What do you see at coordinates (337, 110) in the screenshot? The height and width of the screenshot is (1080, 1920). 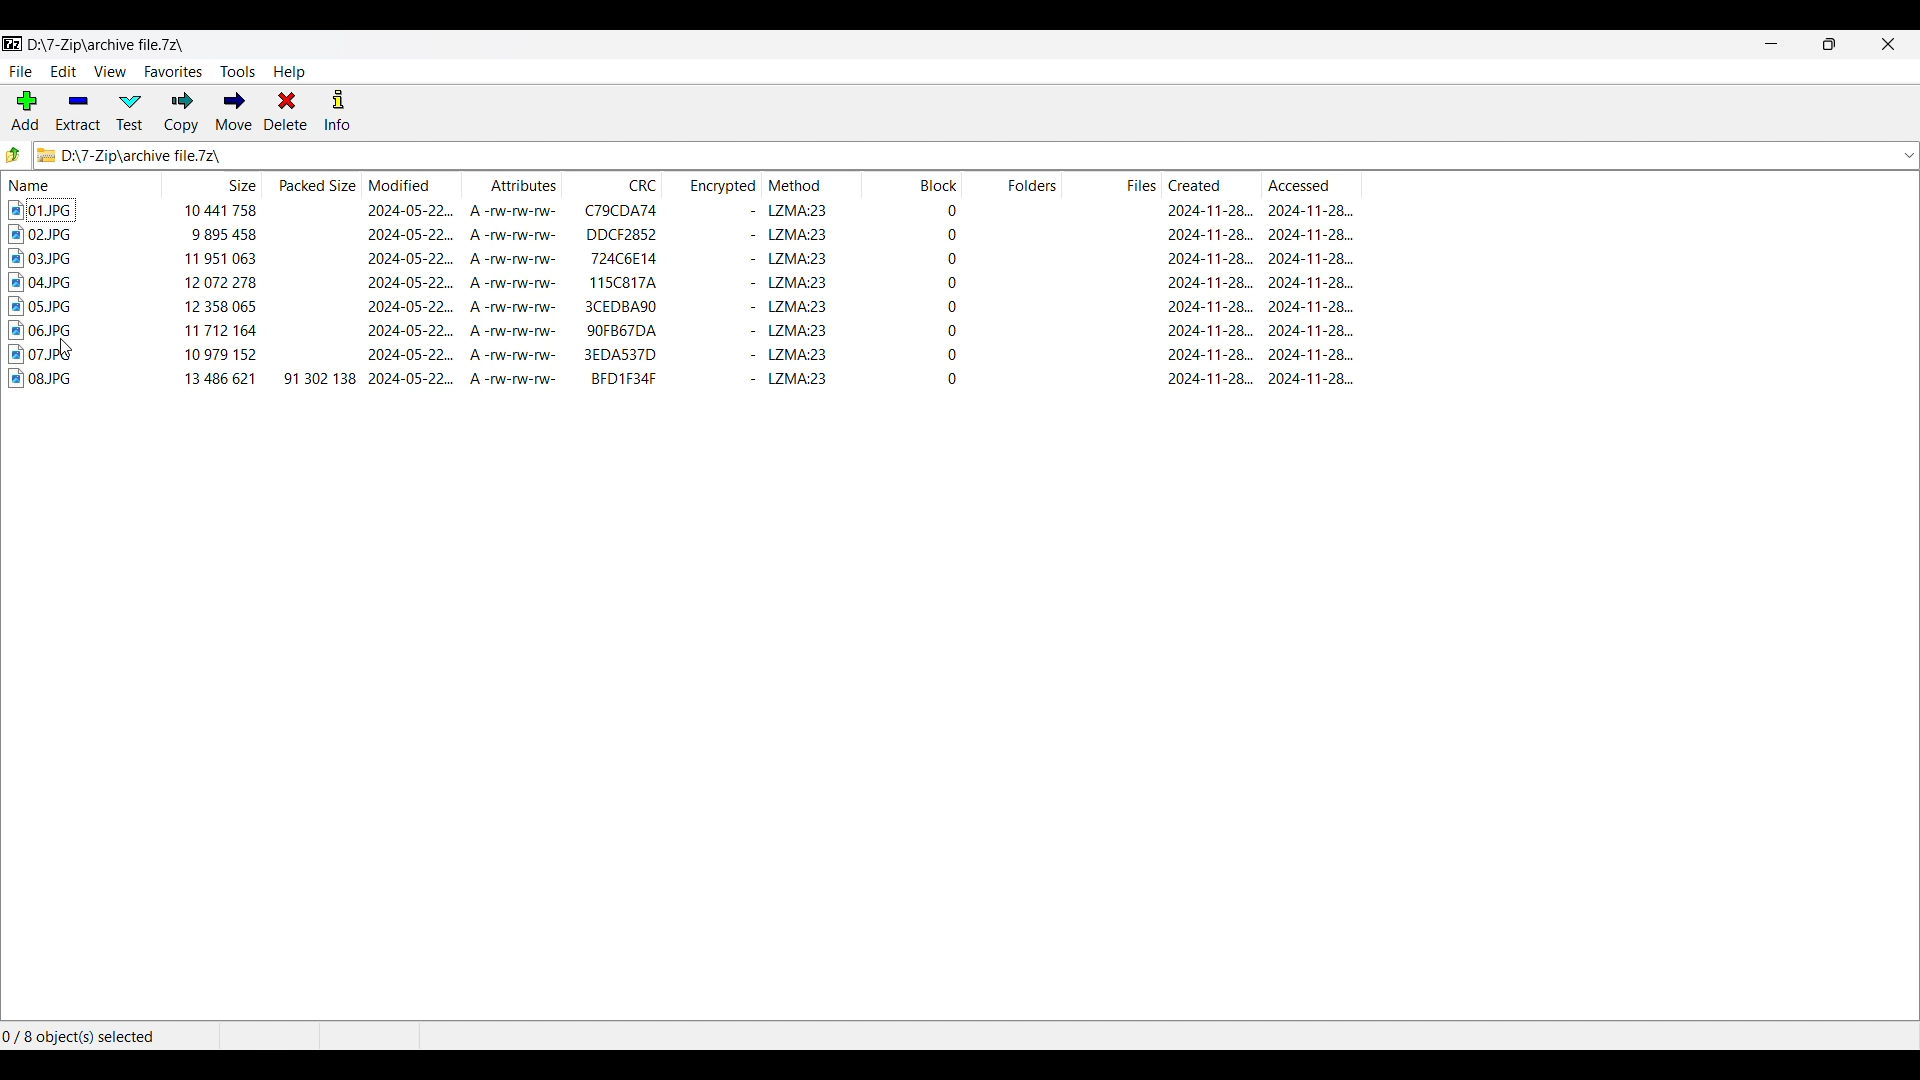 I see `Info` at bounding box center [337, 110].